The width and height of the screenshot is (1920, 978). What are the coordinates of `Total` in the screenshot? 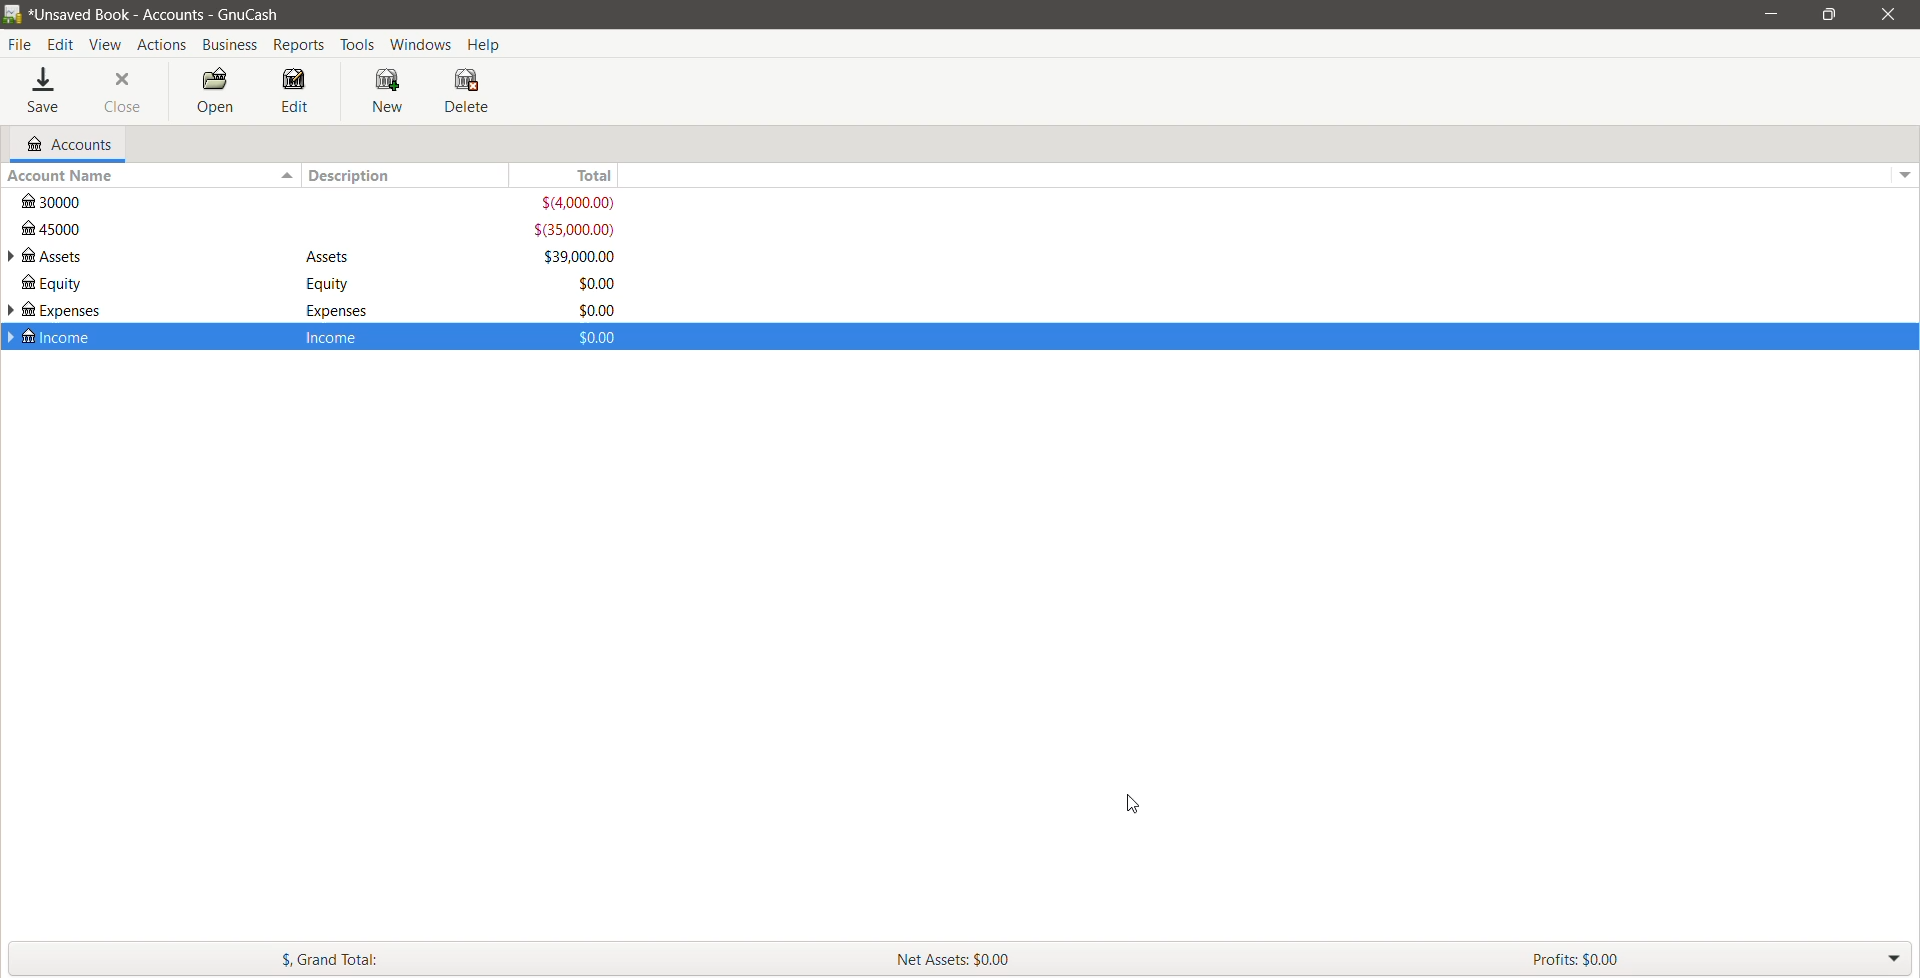 It's located at (579, 175).